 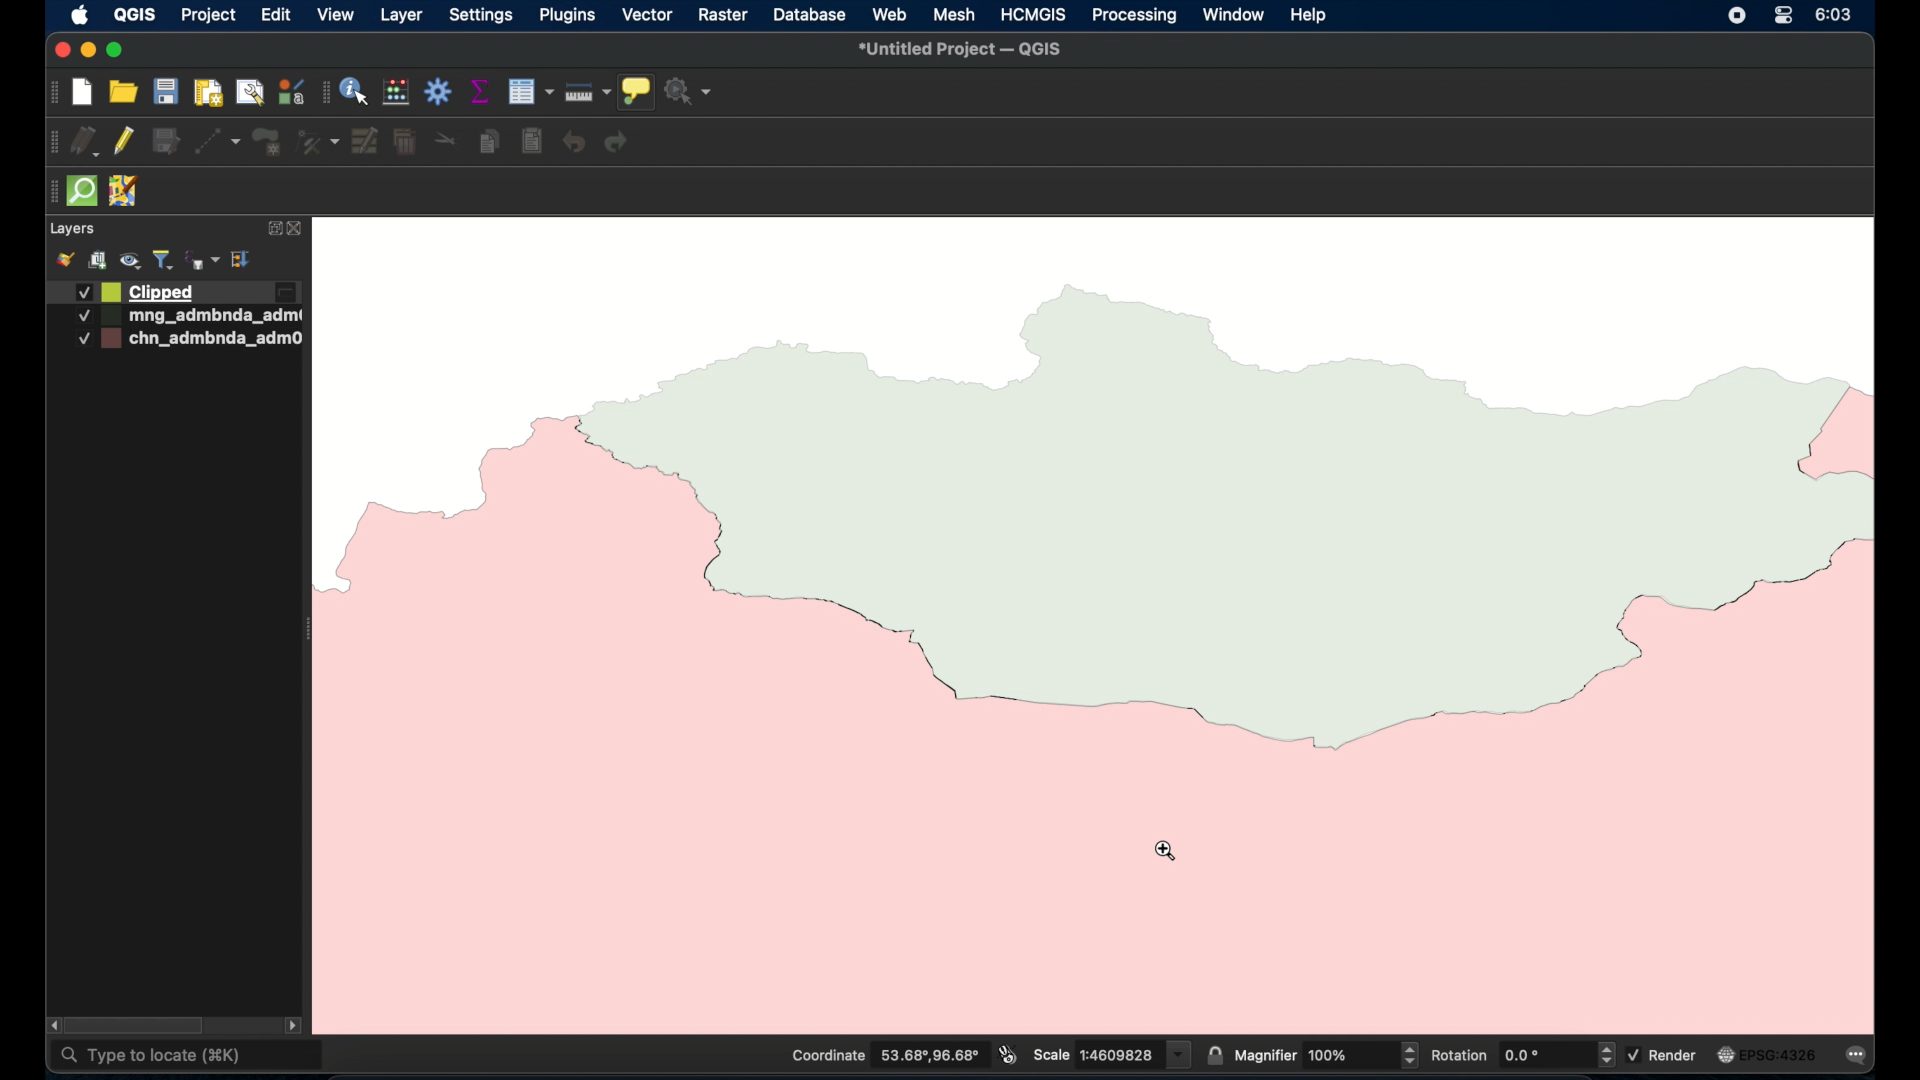 I want to click on plugins, so click(x=566, y=14).